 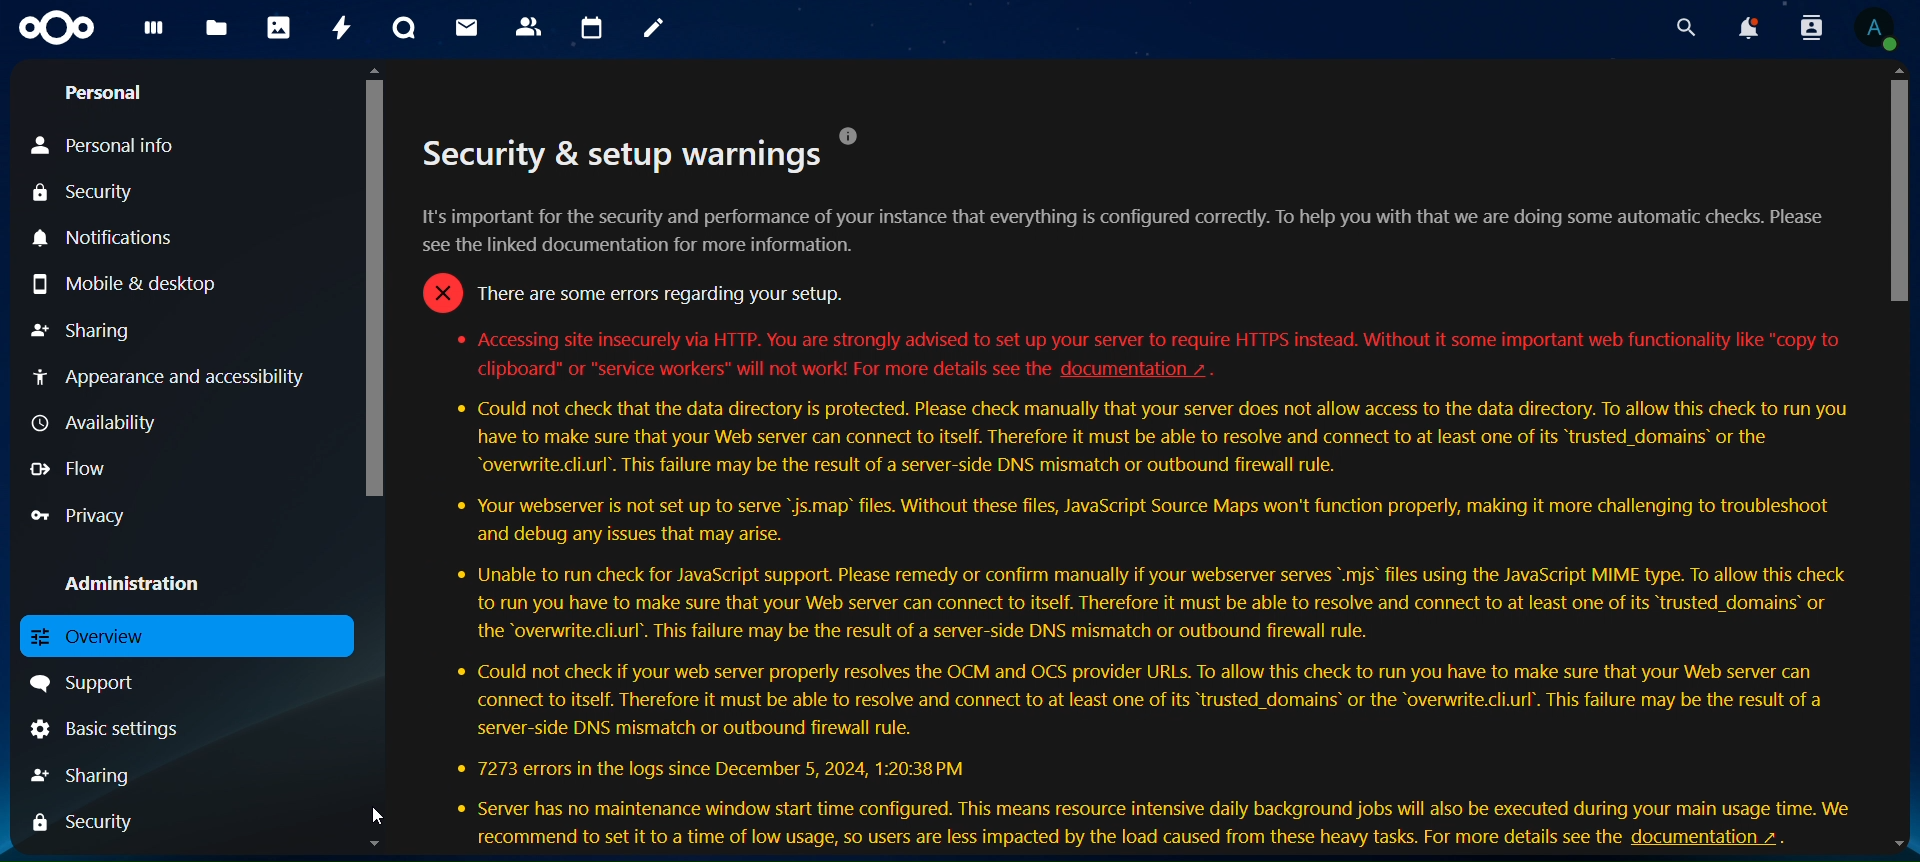 What do you see at coordinates (92, 776) in the screenshot?
I see `sharing` at bounding box center [92, 776].